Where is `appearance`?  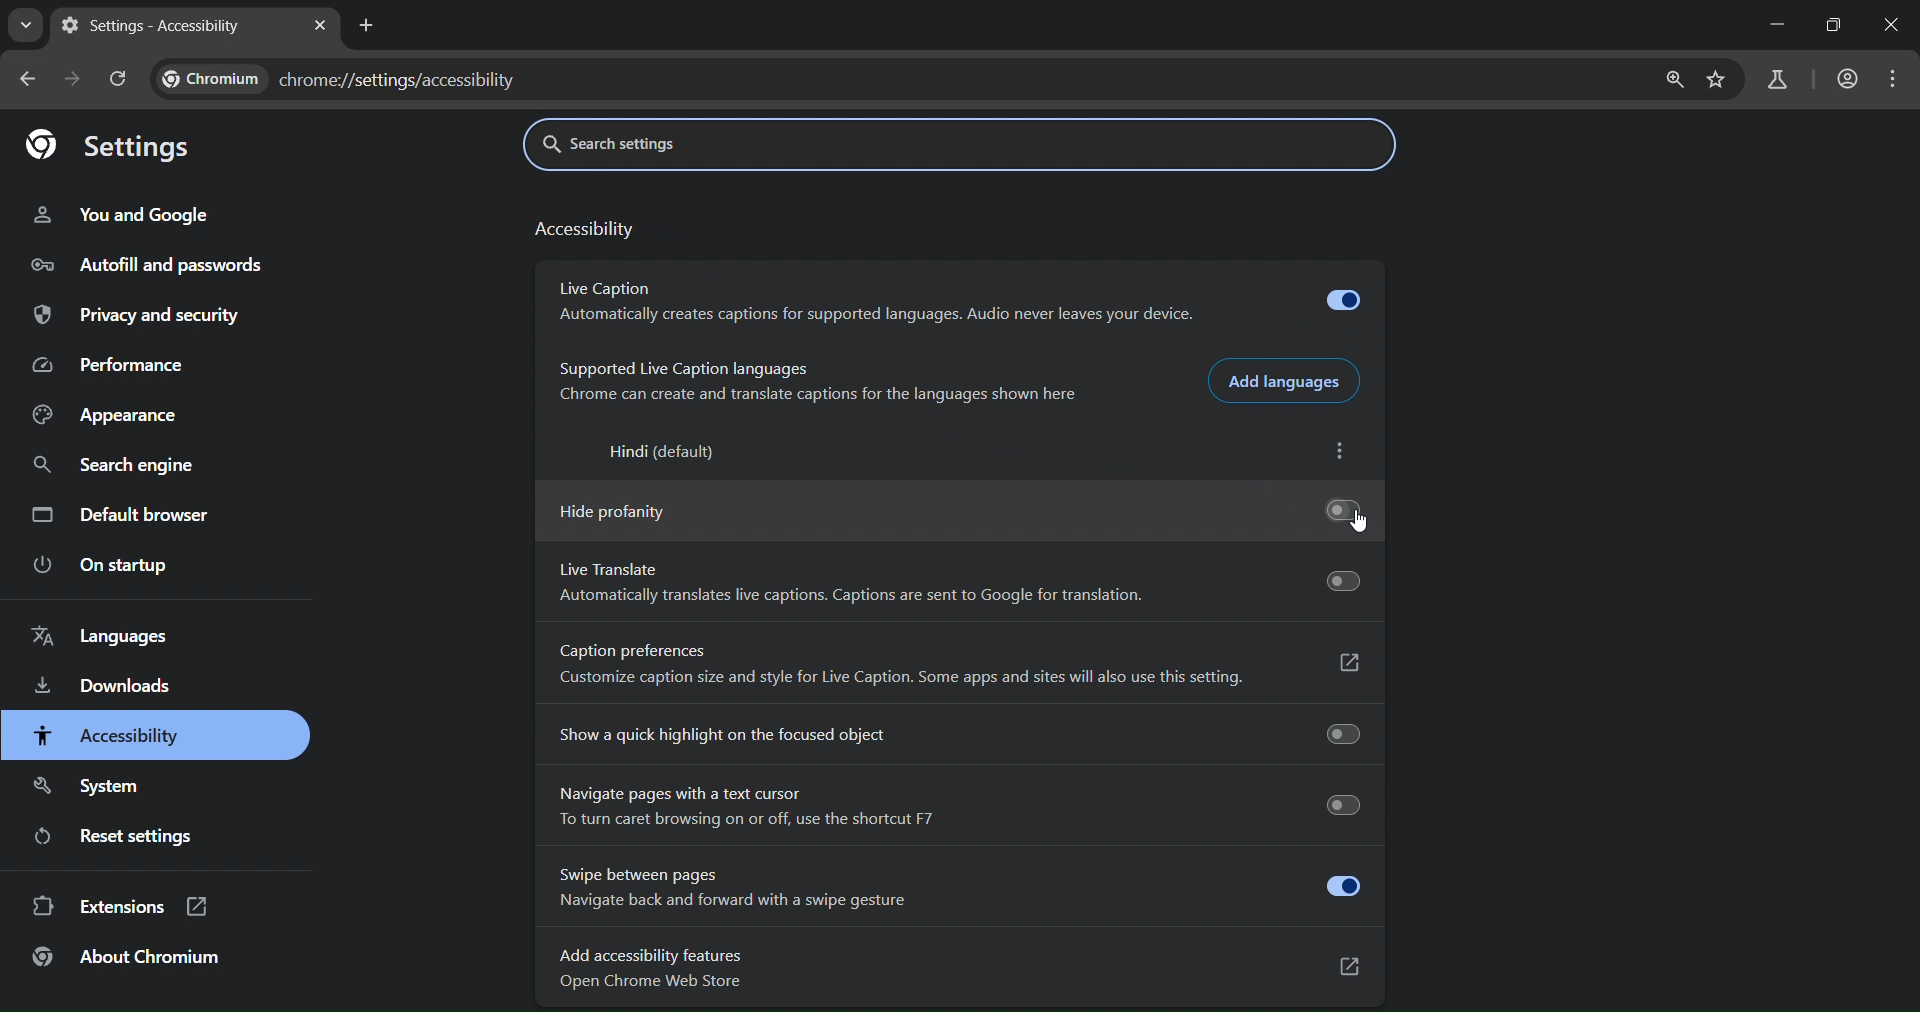 appearance is located at coordinates (109, 418).